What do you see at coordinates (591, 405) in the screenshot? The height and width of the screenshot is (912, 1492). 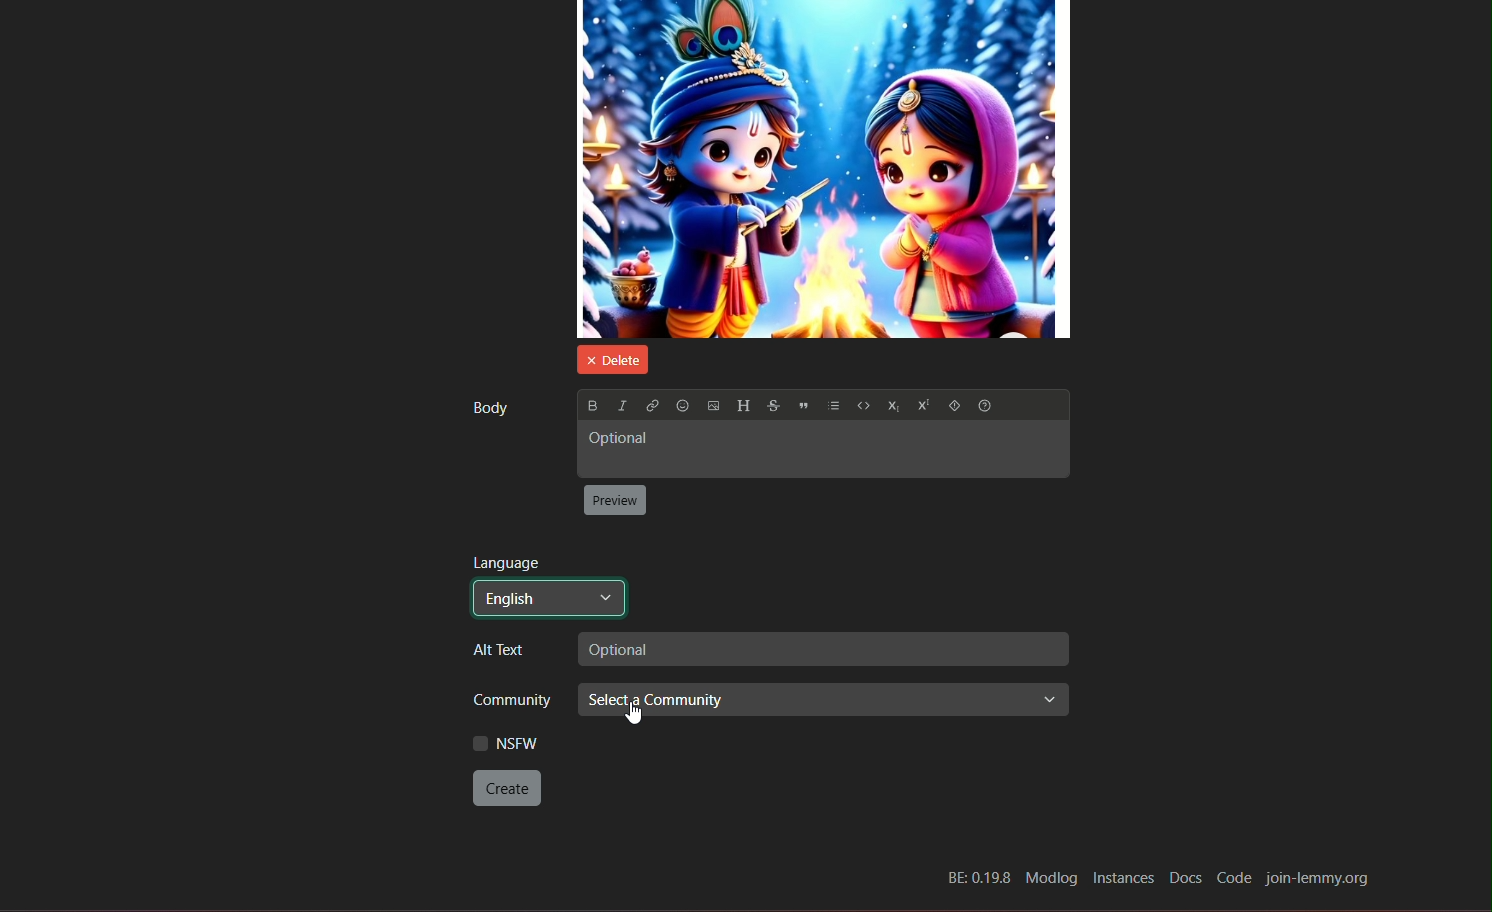 I see `bold` at bounding box center [591, 405].